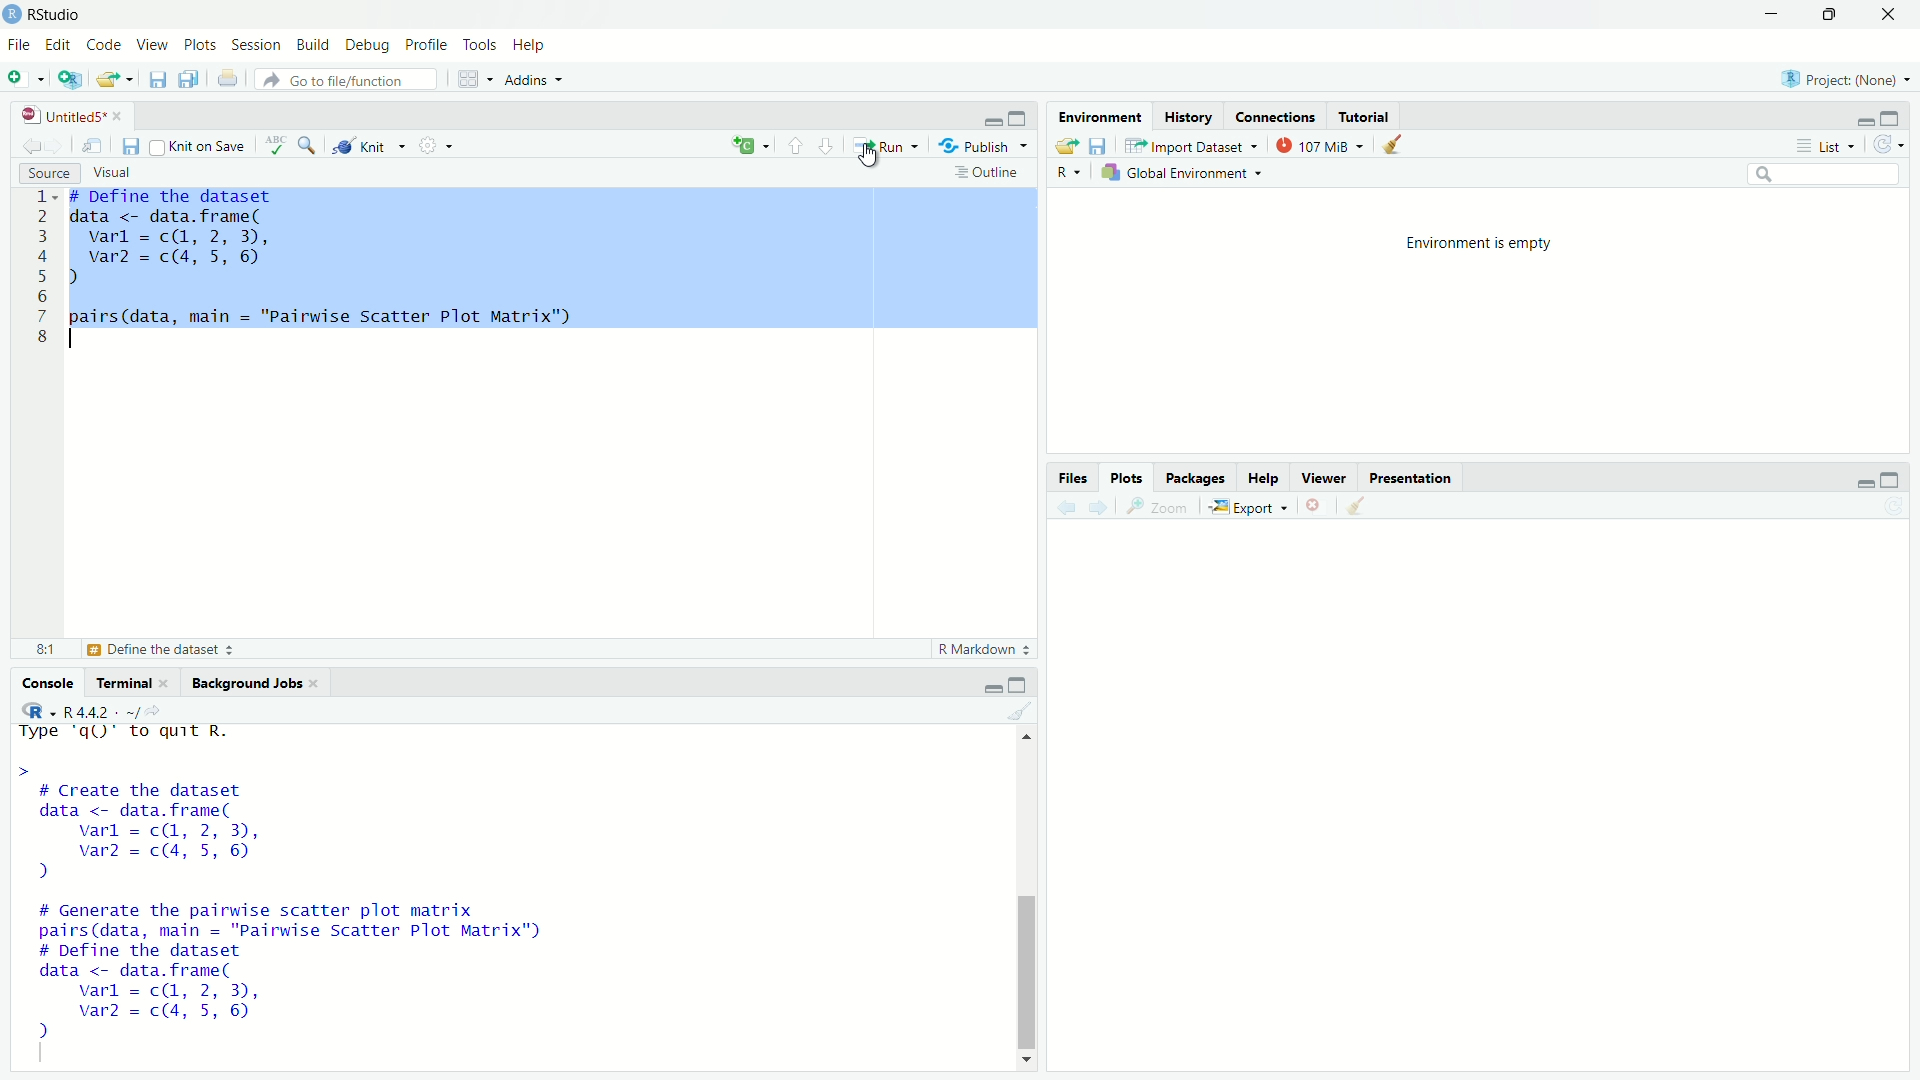 Image resolution: width=1920 pixels, height=1080 pixels. Describe the element at coordinates (1393, 143) in the screenshot. I see `Clear console (Ctrl +L)` at that location.